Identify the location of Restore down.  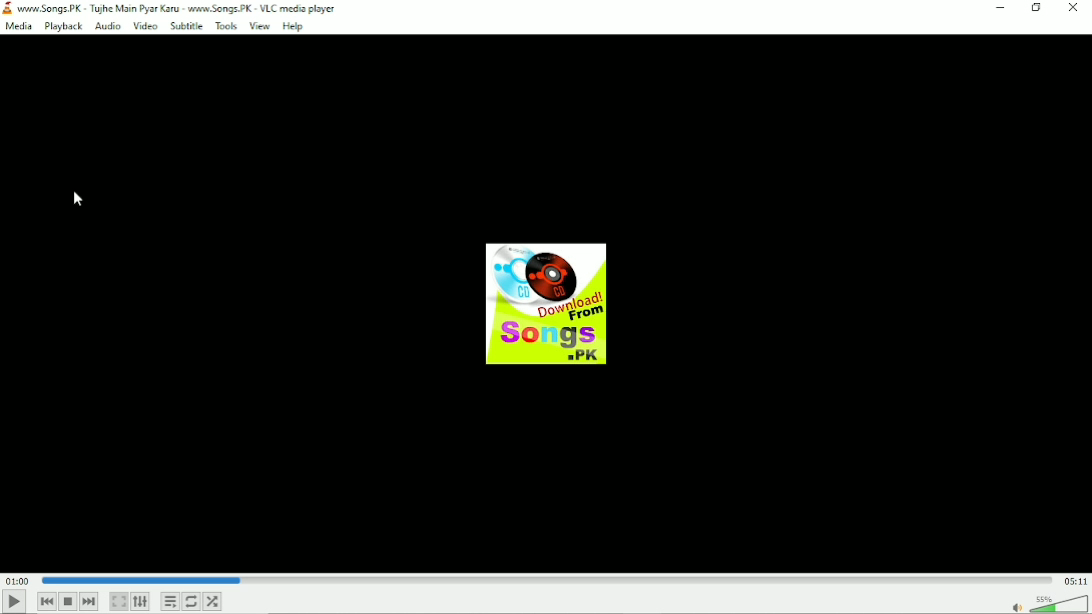
(1037, 8).